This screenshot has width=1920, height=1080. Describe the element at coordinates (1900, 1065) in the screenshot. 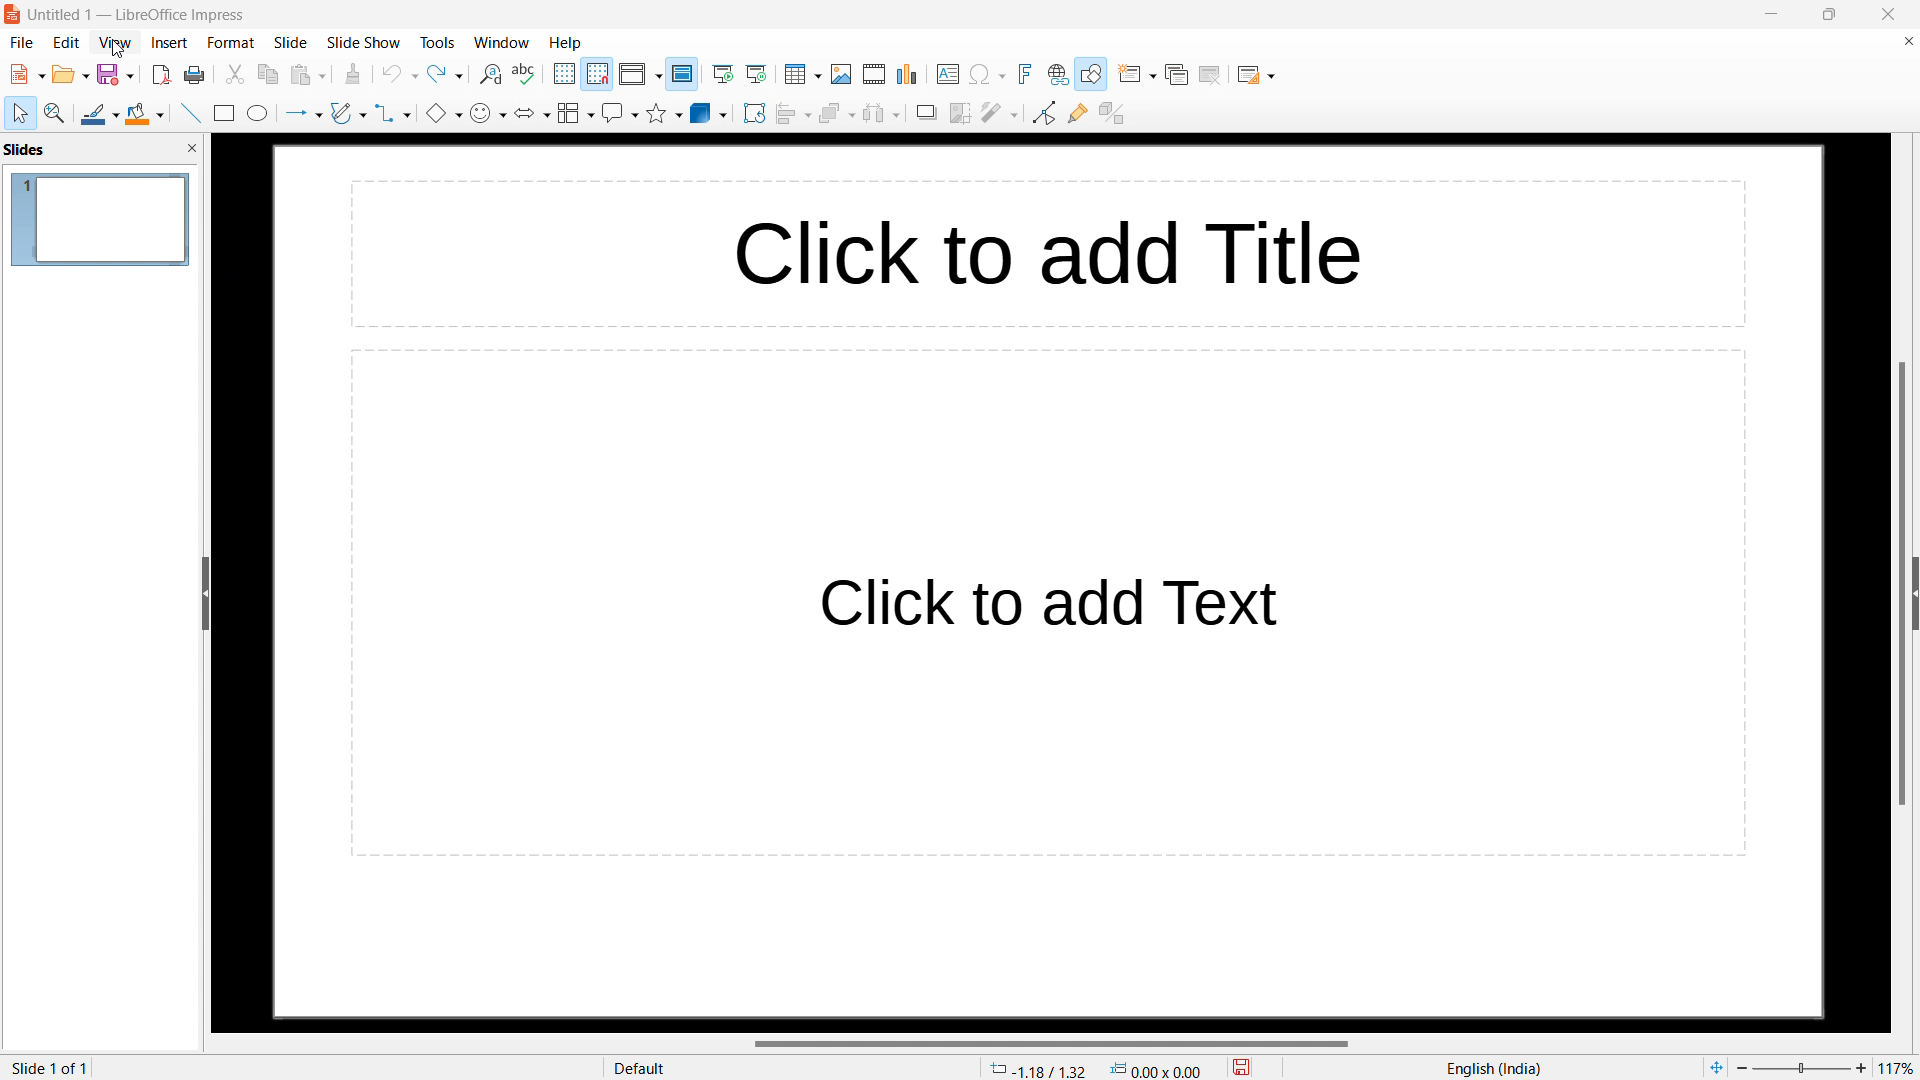

I see `zoom factor` at that location.